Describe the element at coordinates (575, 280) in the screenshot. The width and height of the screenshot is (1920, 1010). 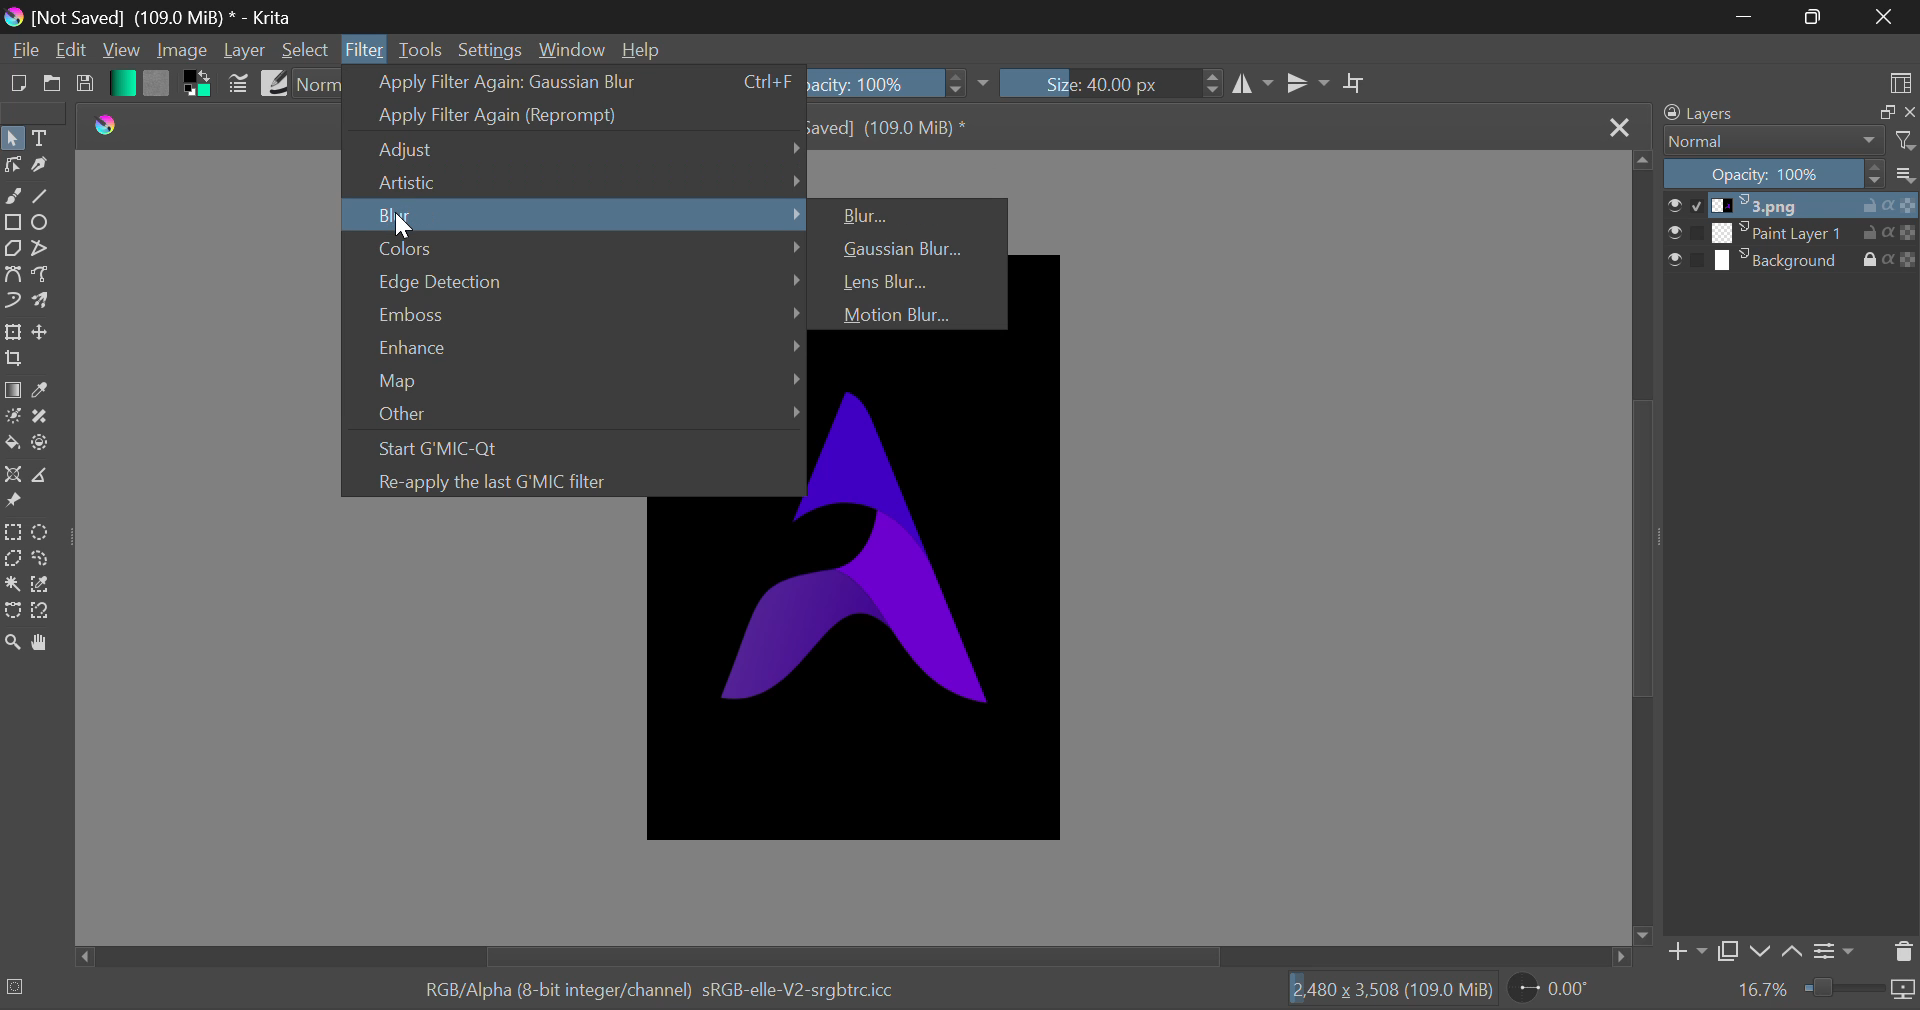
I see `Edge Detection` at that location.